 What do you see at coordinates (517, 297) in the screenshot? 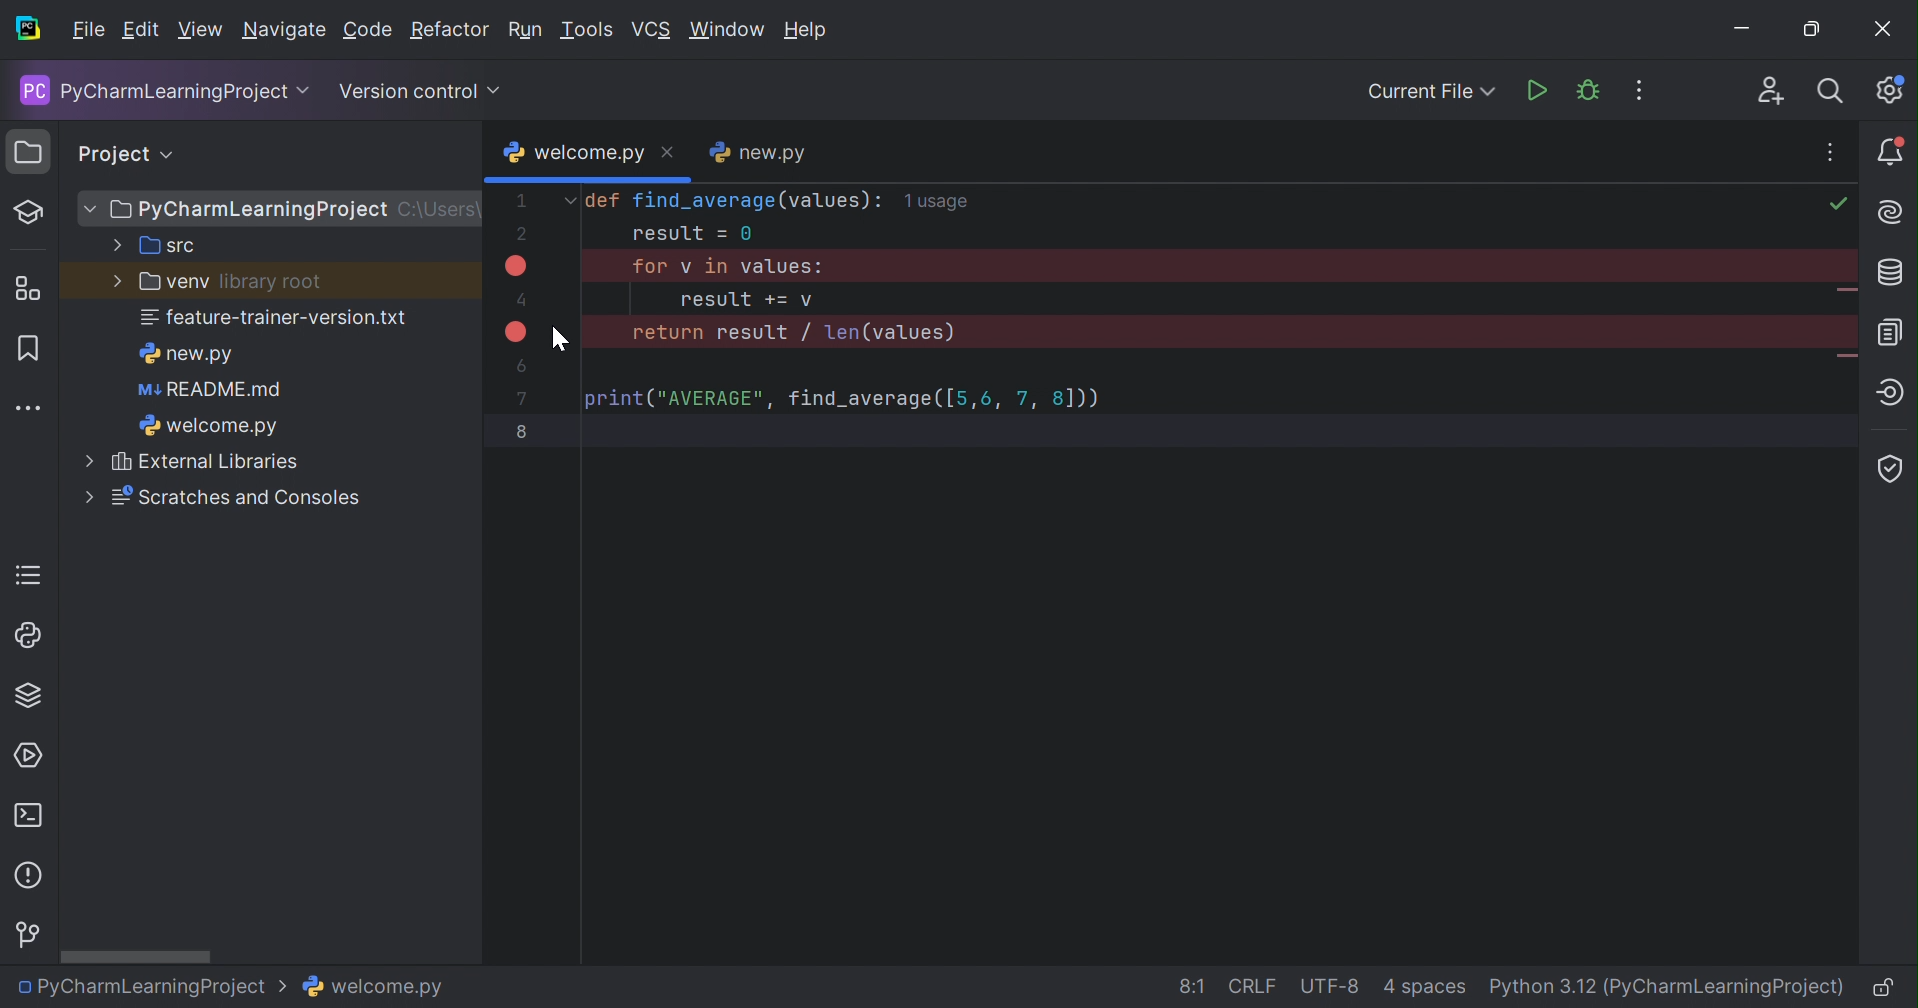
I see `4` at bounding box center [517, 297].